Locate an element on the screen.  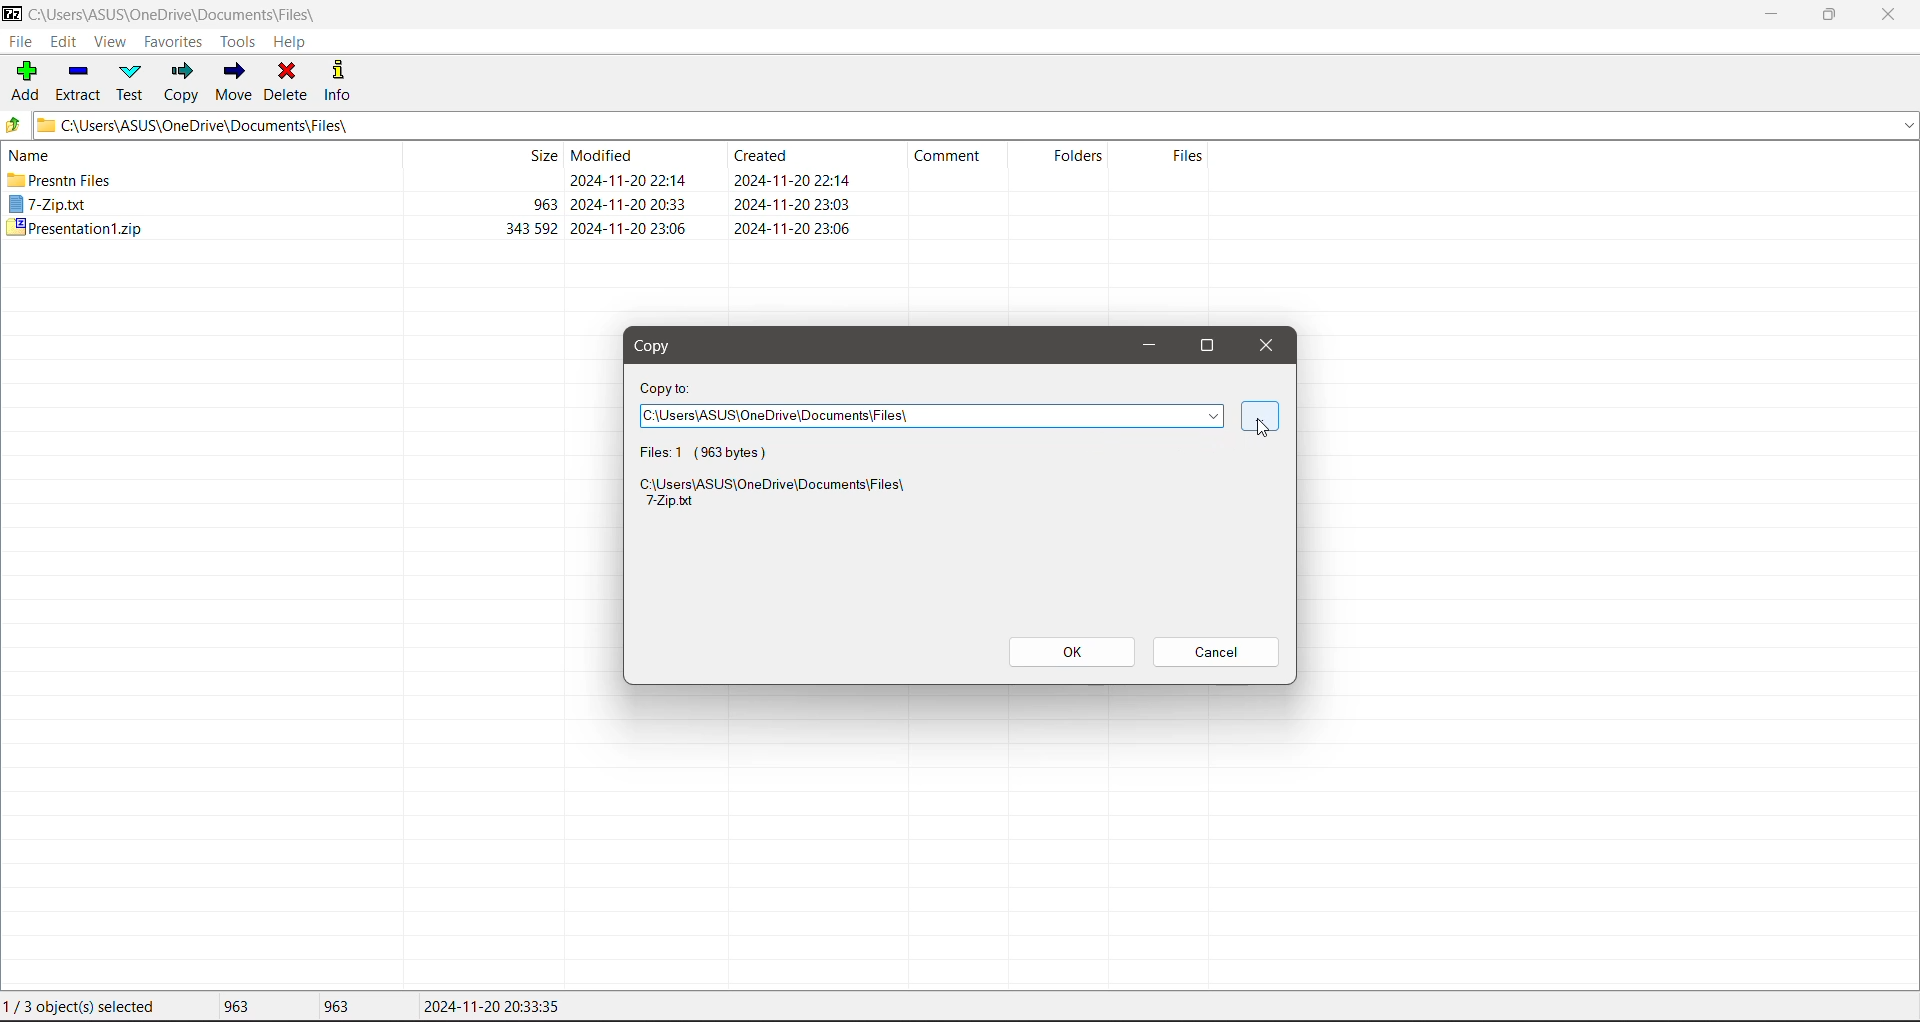
Delete is located at coordinates (288, 80).